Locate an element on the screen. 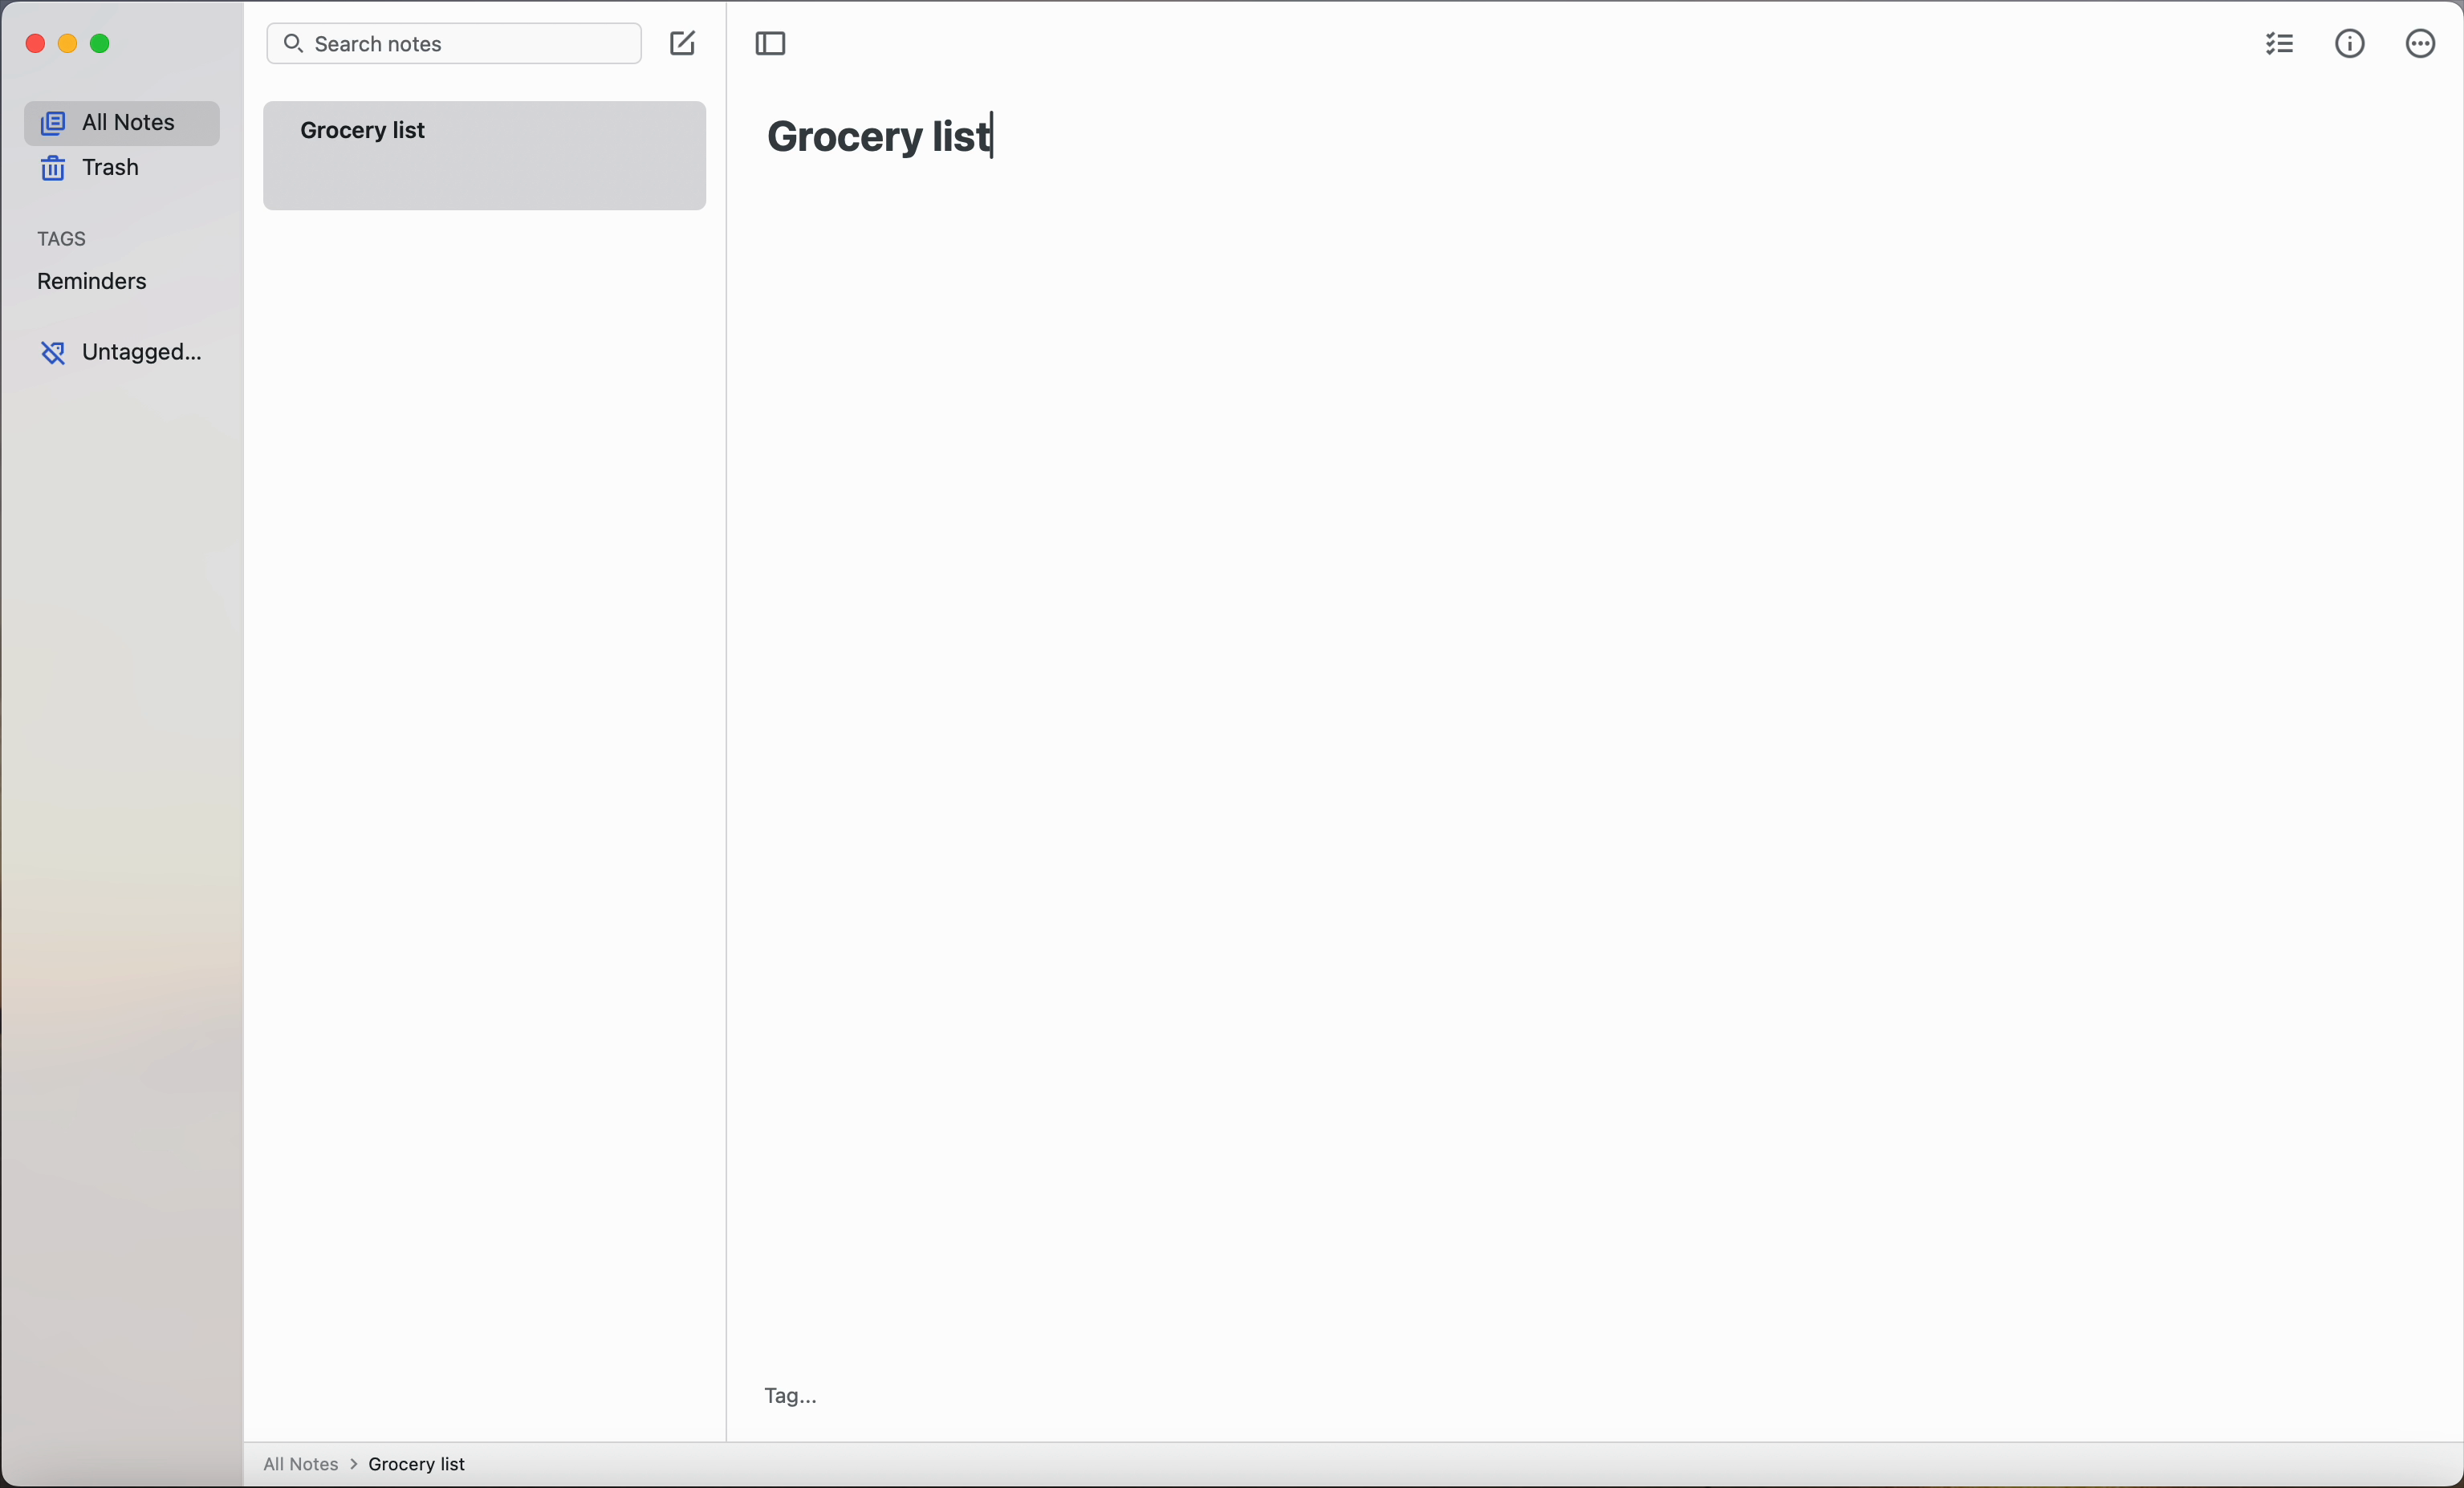 The height and width of the screenshot is (1488, 2464). toggle sidebar is located at coordinates (776, 43).